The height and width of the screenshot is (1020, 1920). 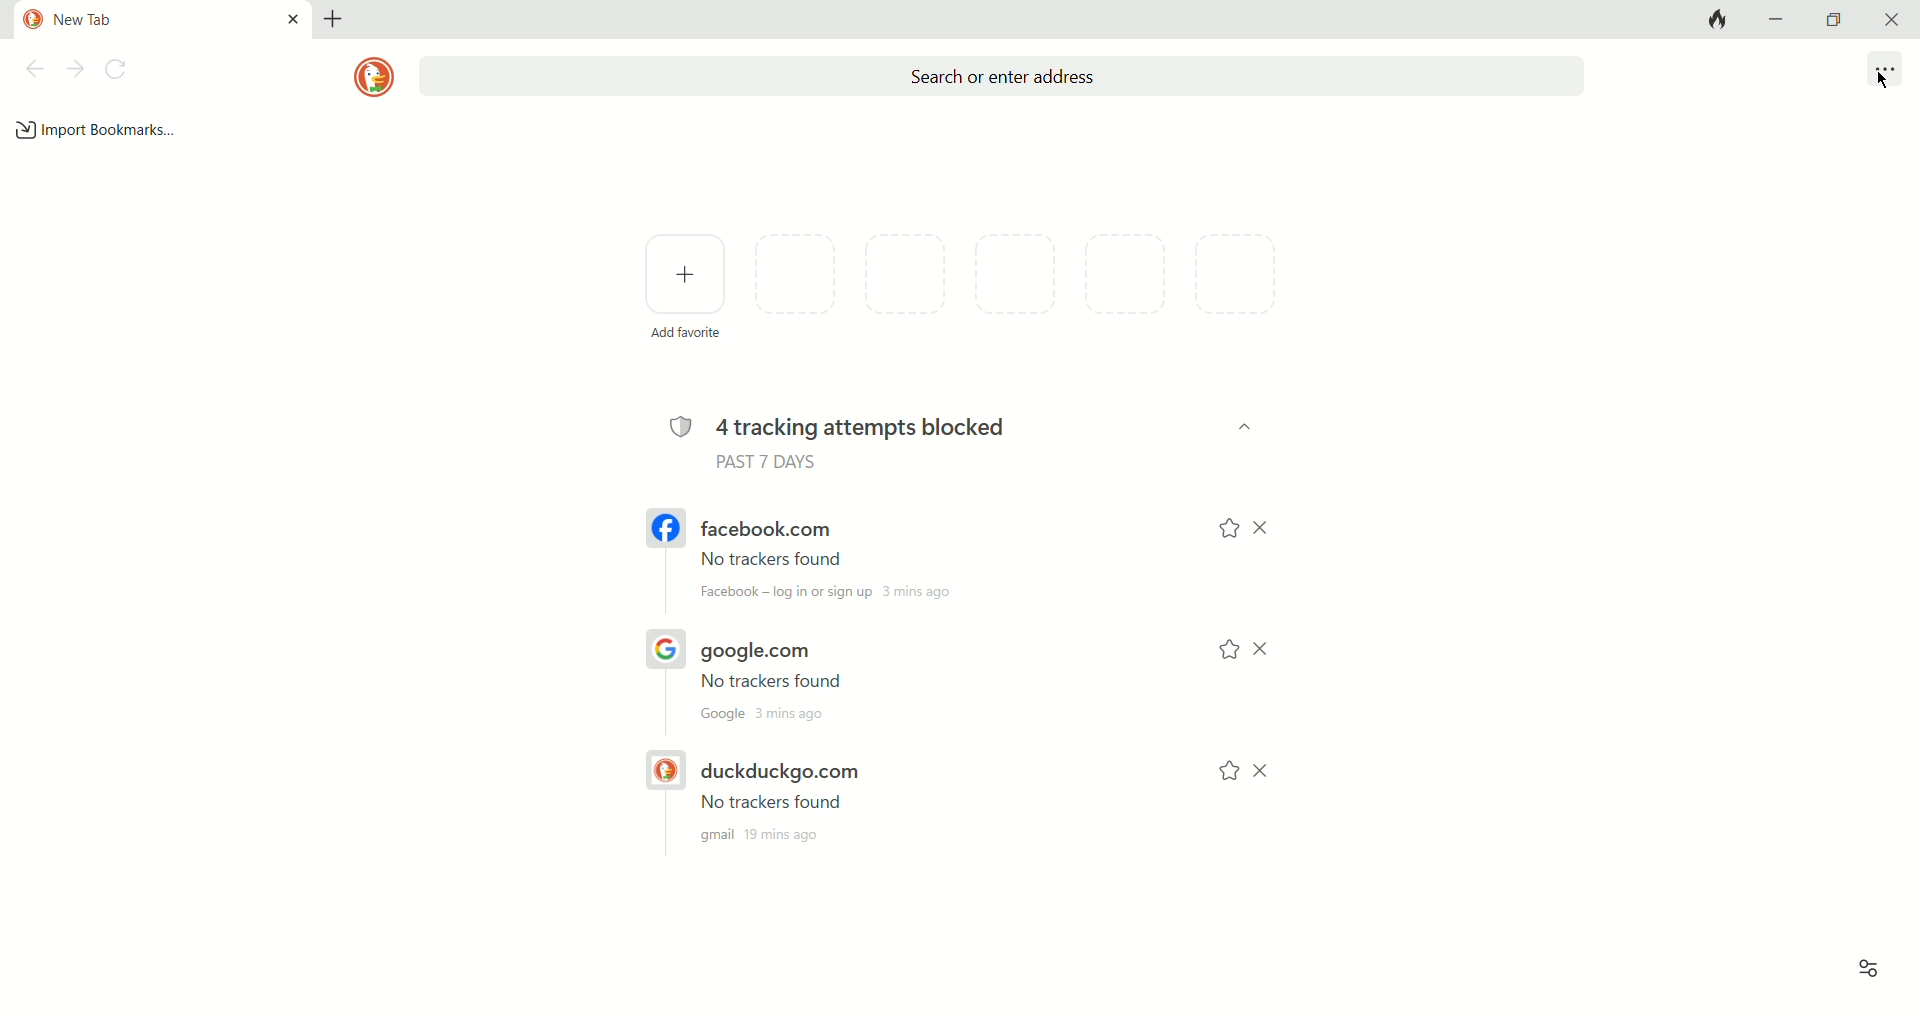 I want to click on next, so click(x=75, y=69).